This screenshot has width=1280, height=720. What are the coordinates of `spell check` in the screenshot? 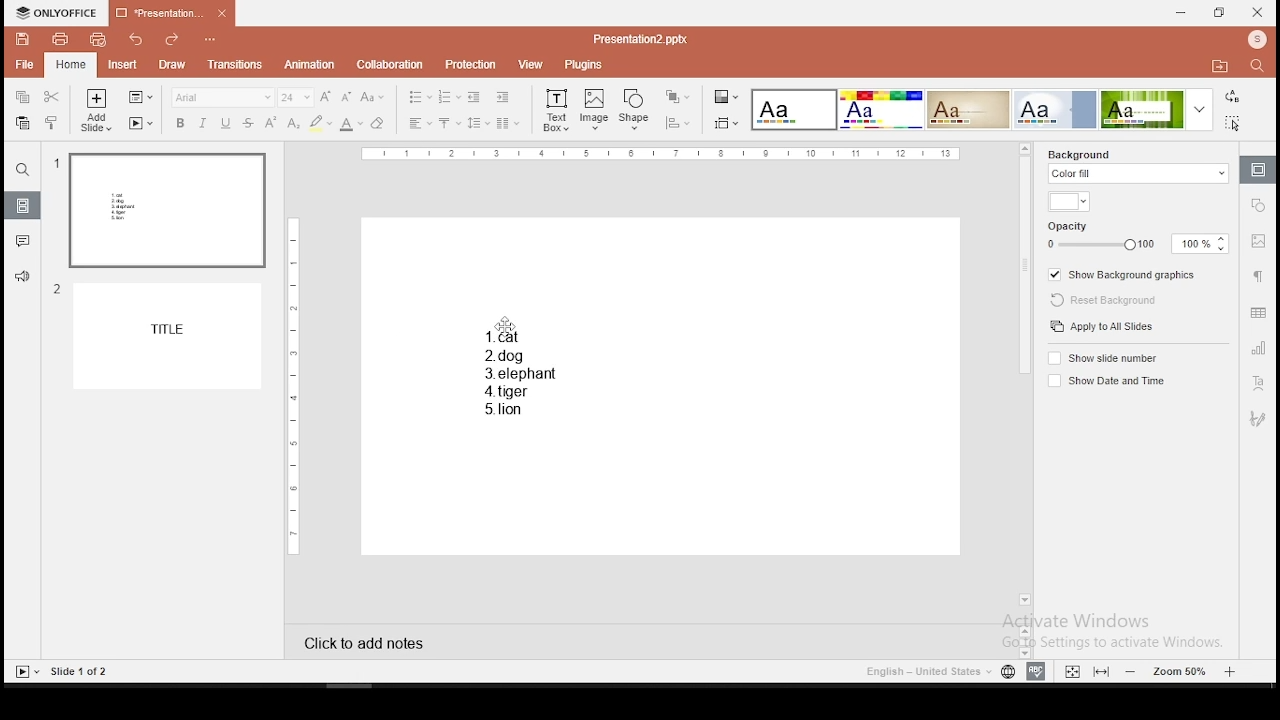 It's located at (1039, 672).